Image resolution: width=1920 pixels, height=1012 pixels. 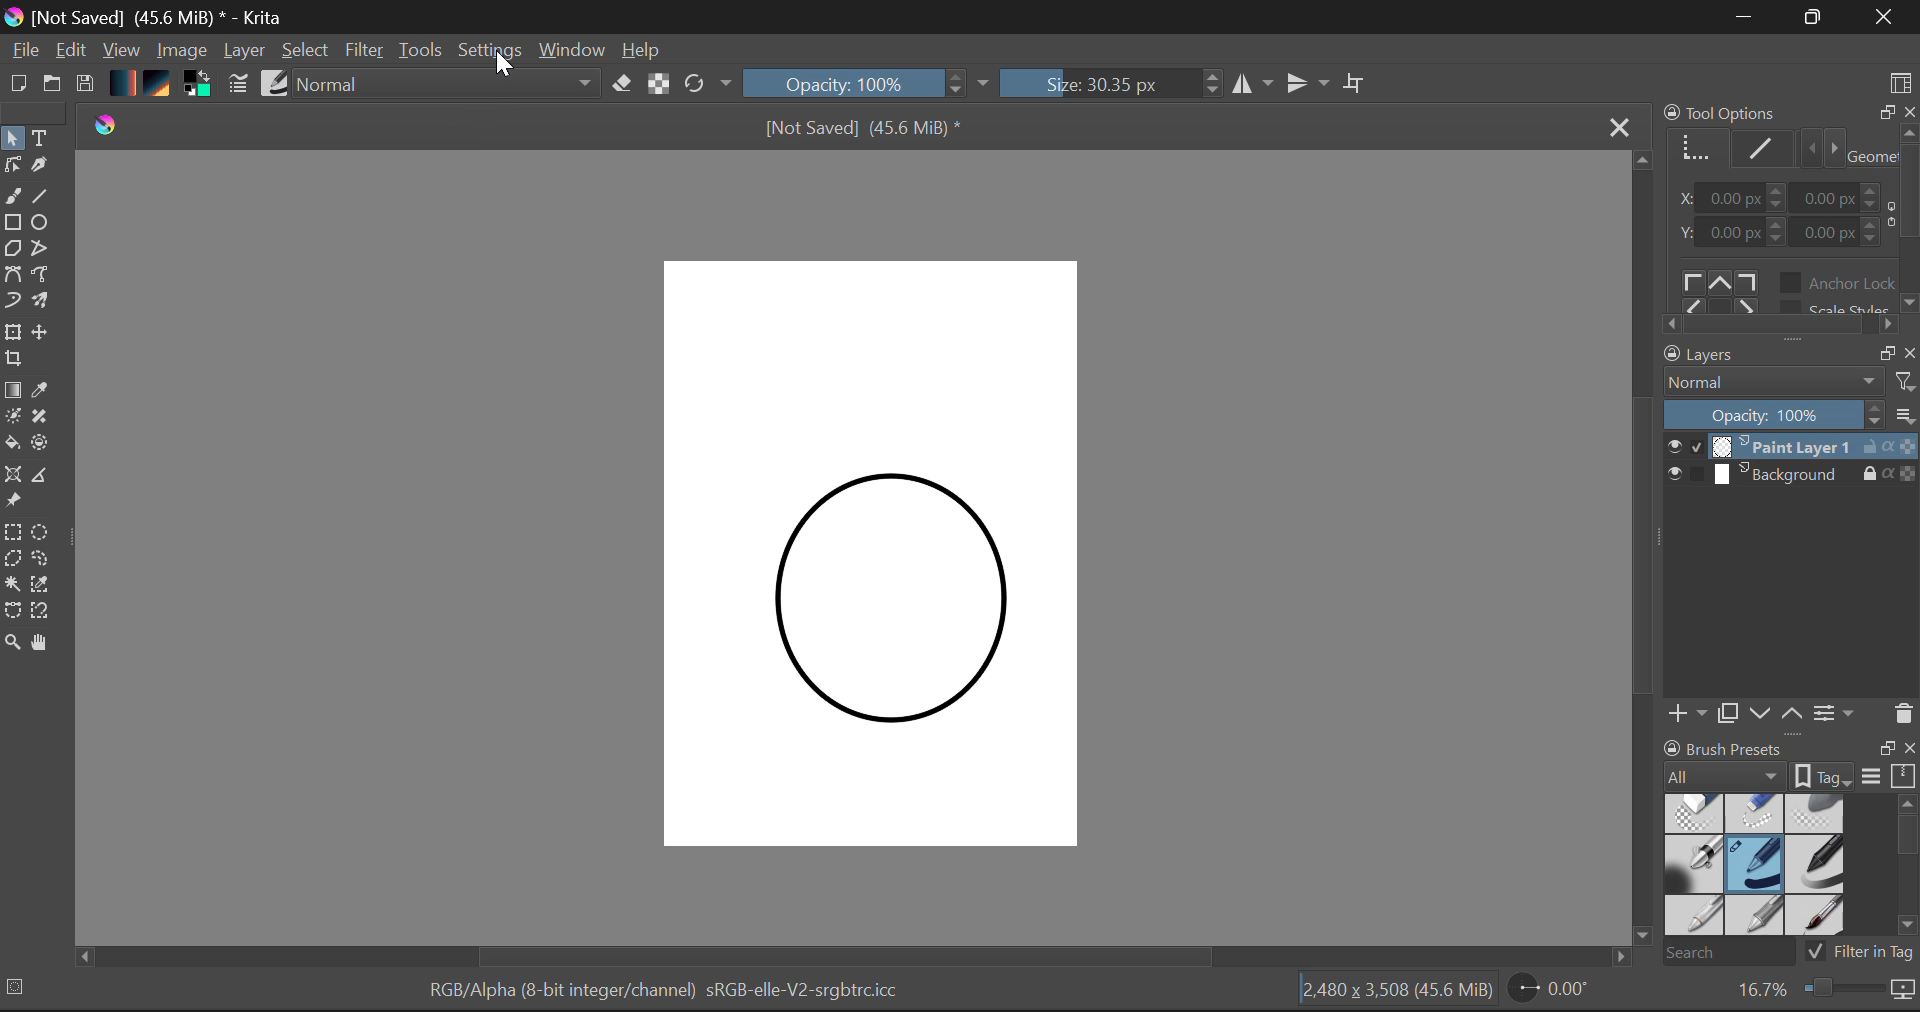 I want to click on Refresh, so click(x=706, y=86).